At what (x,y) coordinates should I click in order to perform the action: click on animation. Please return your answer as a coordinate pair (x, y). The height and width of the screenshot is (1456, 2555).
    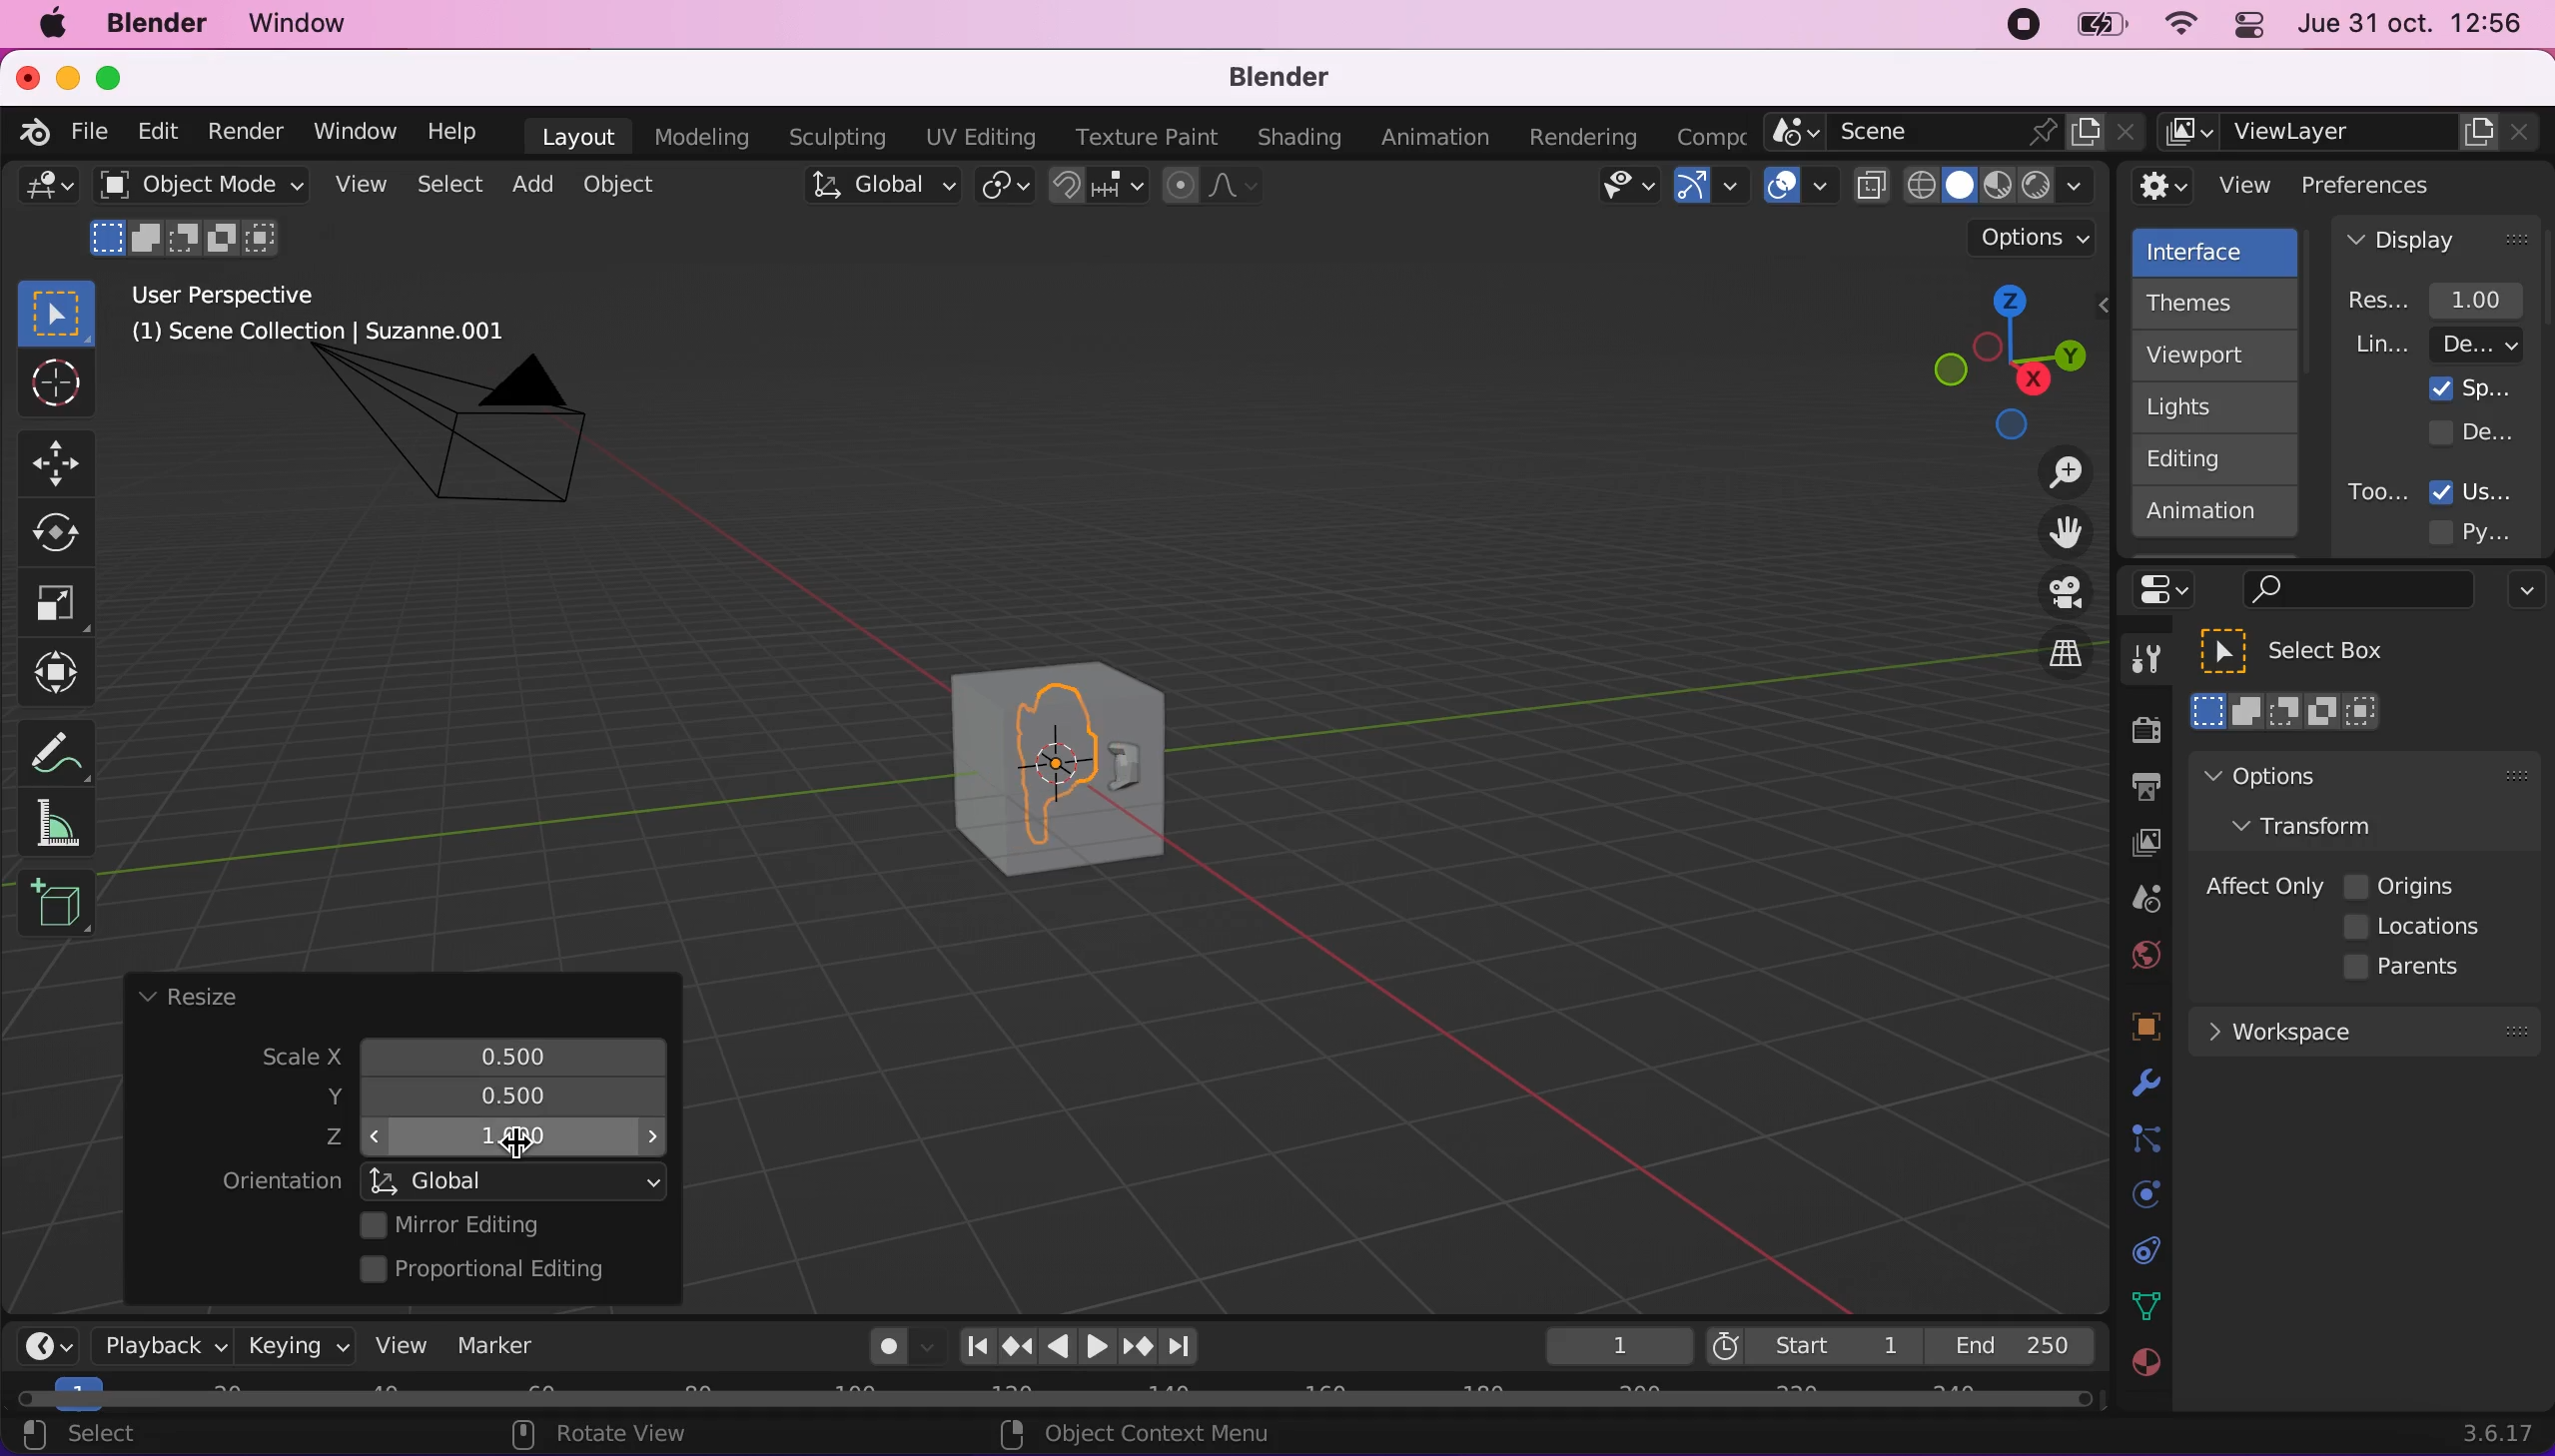
    Looking at the image, I should click on (2216, 518).